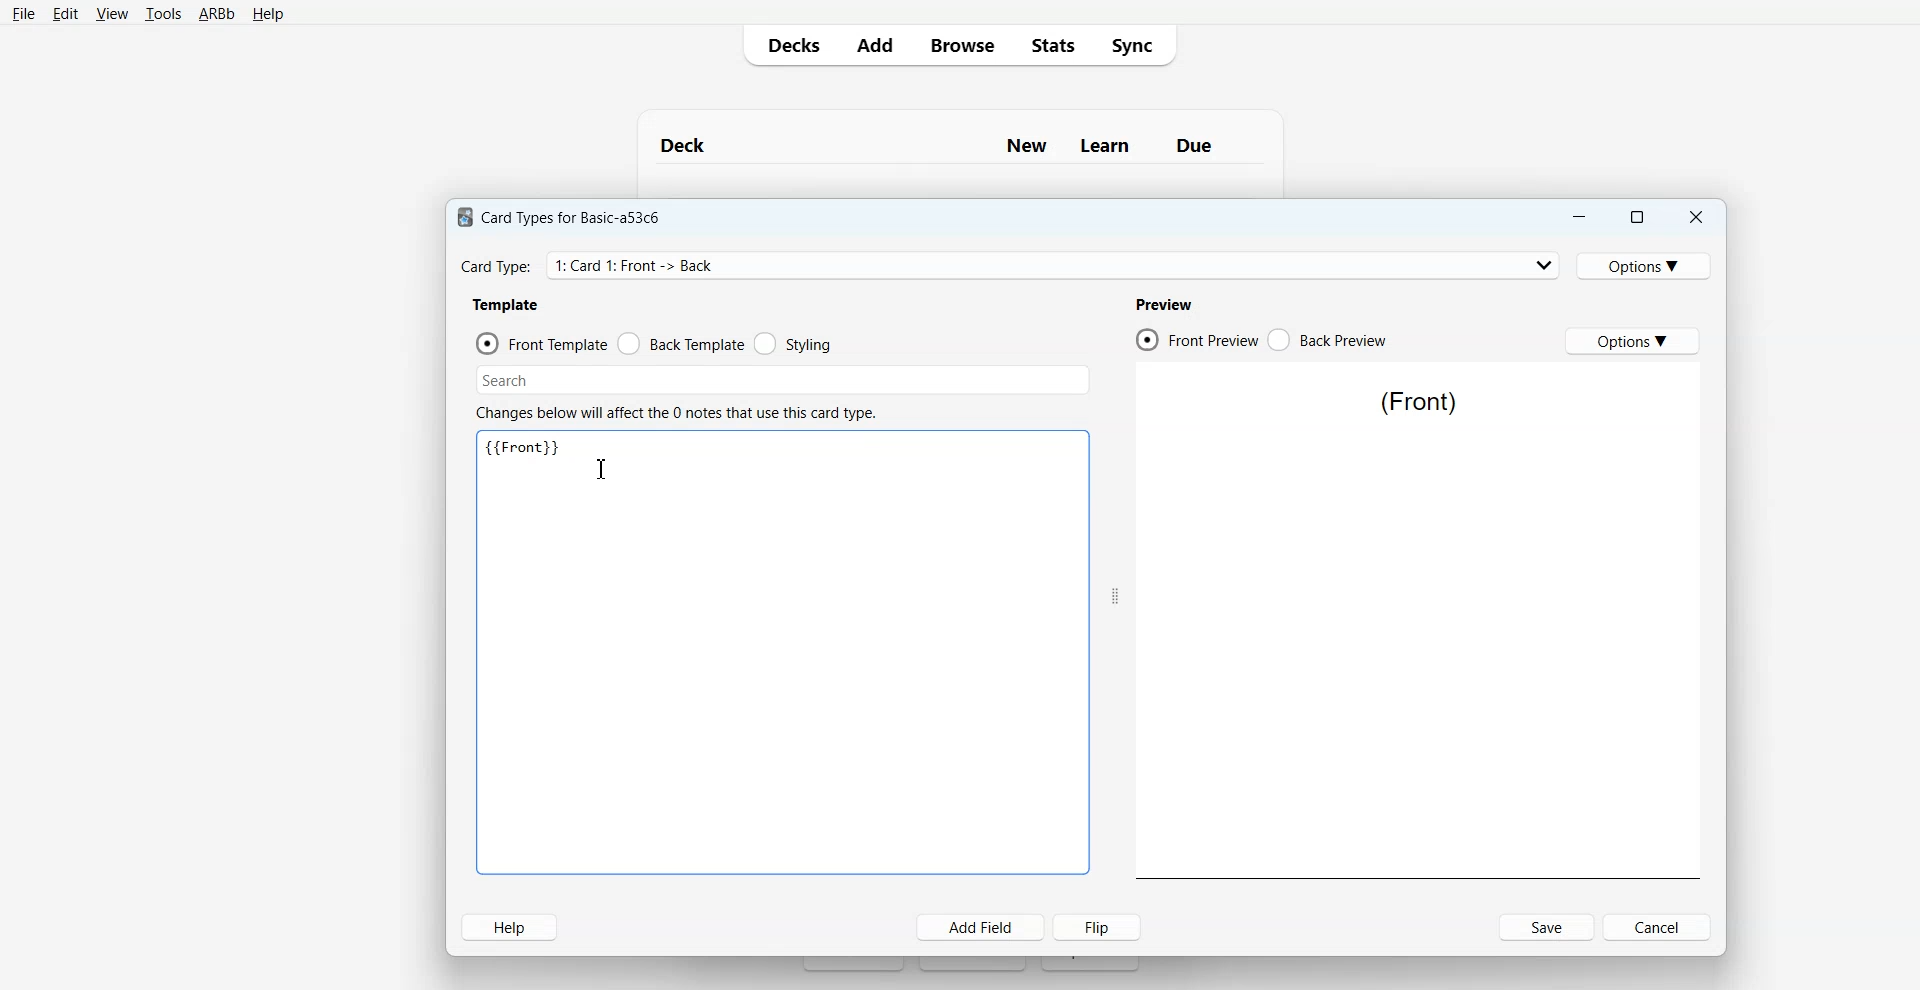 Image resolution: width=1920 pixels, height=990 pixels. I want to click on Cancel, so click(1660, 926).